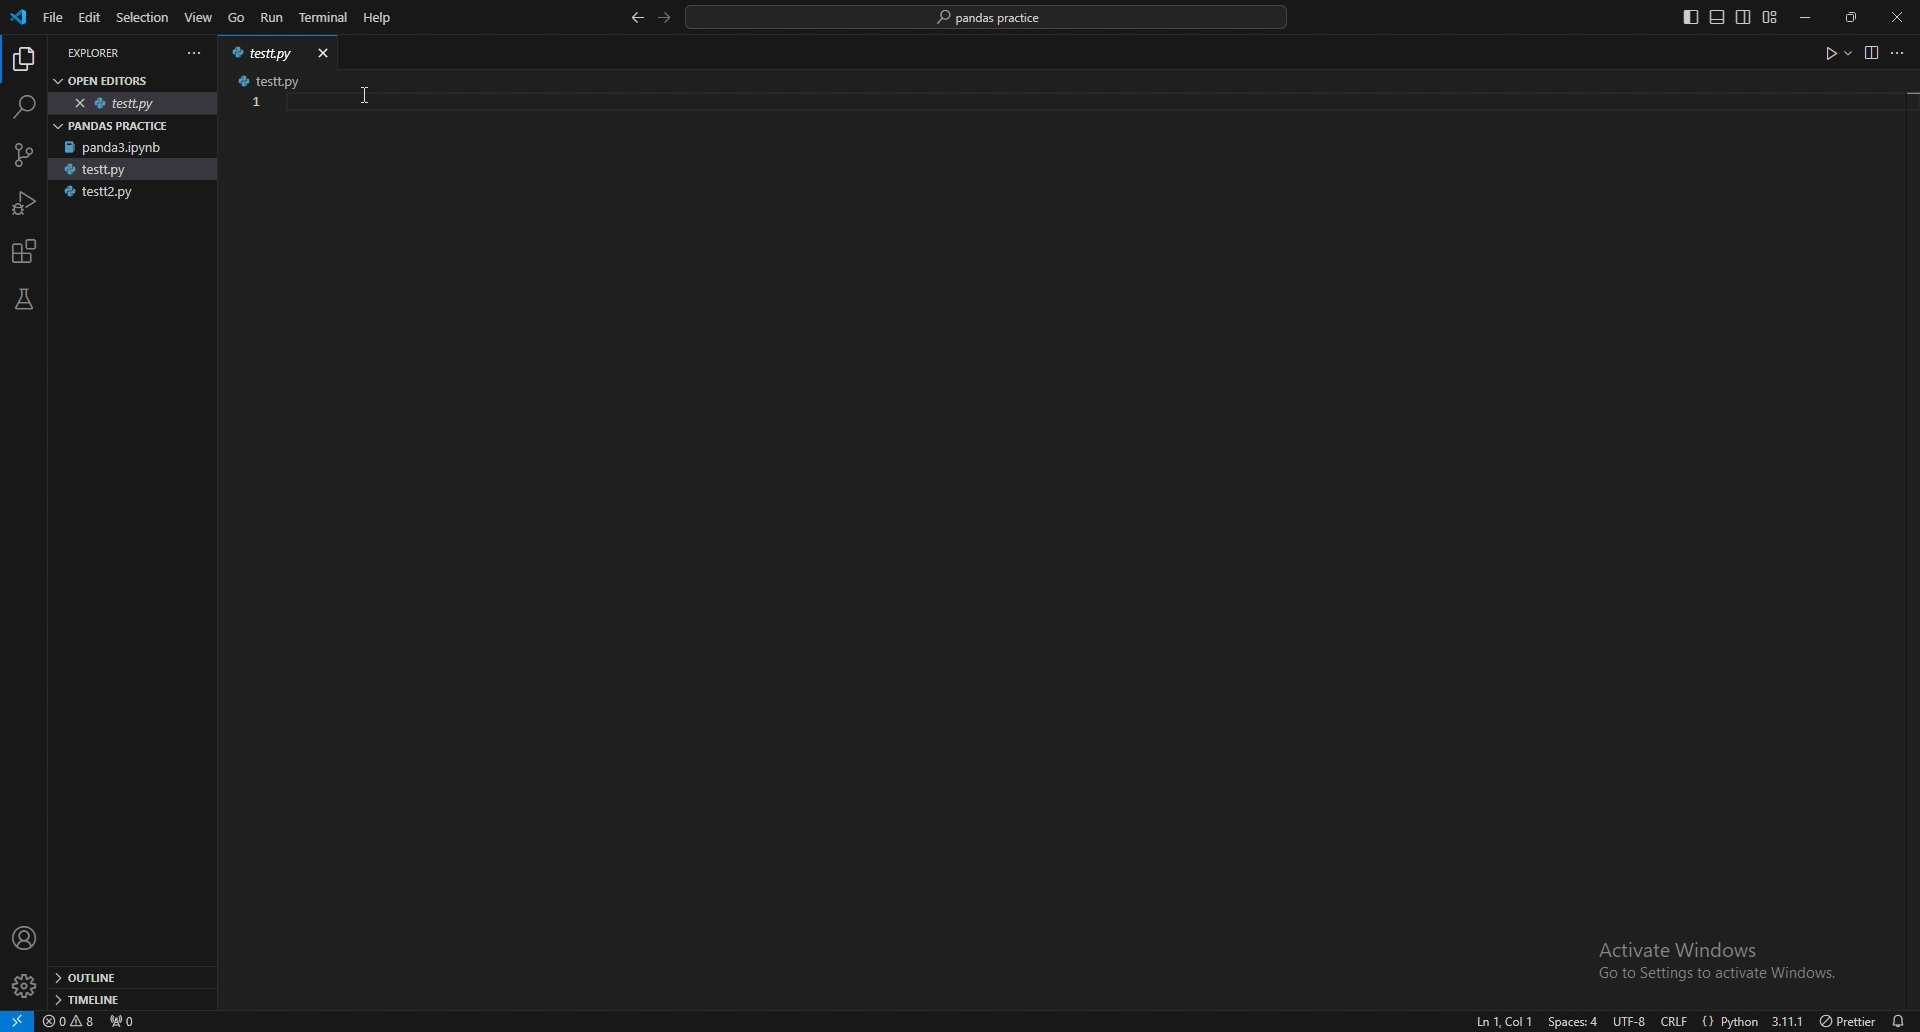 This screenshot has height=1032, width=1920. Describe the element at coordinates (17, 1020) in the screenshot. I see `remote window` at that location.